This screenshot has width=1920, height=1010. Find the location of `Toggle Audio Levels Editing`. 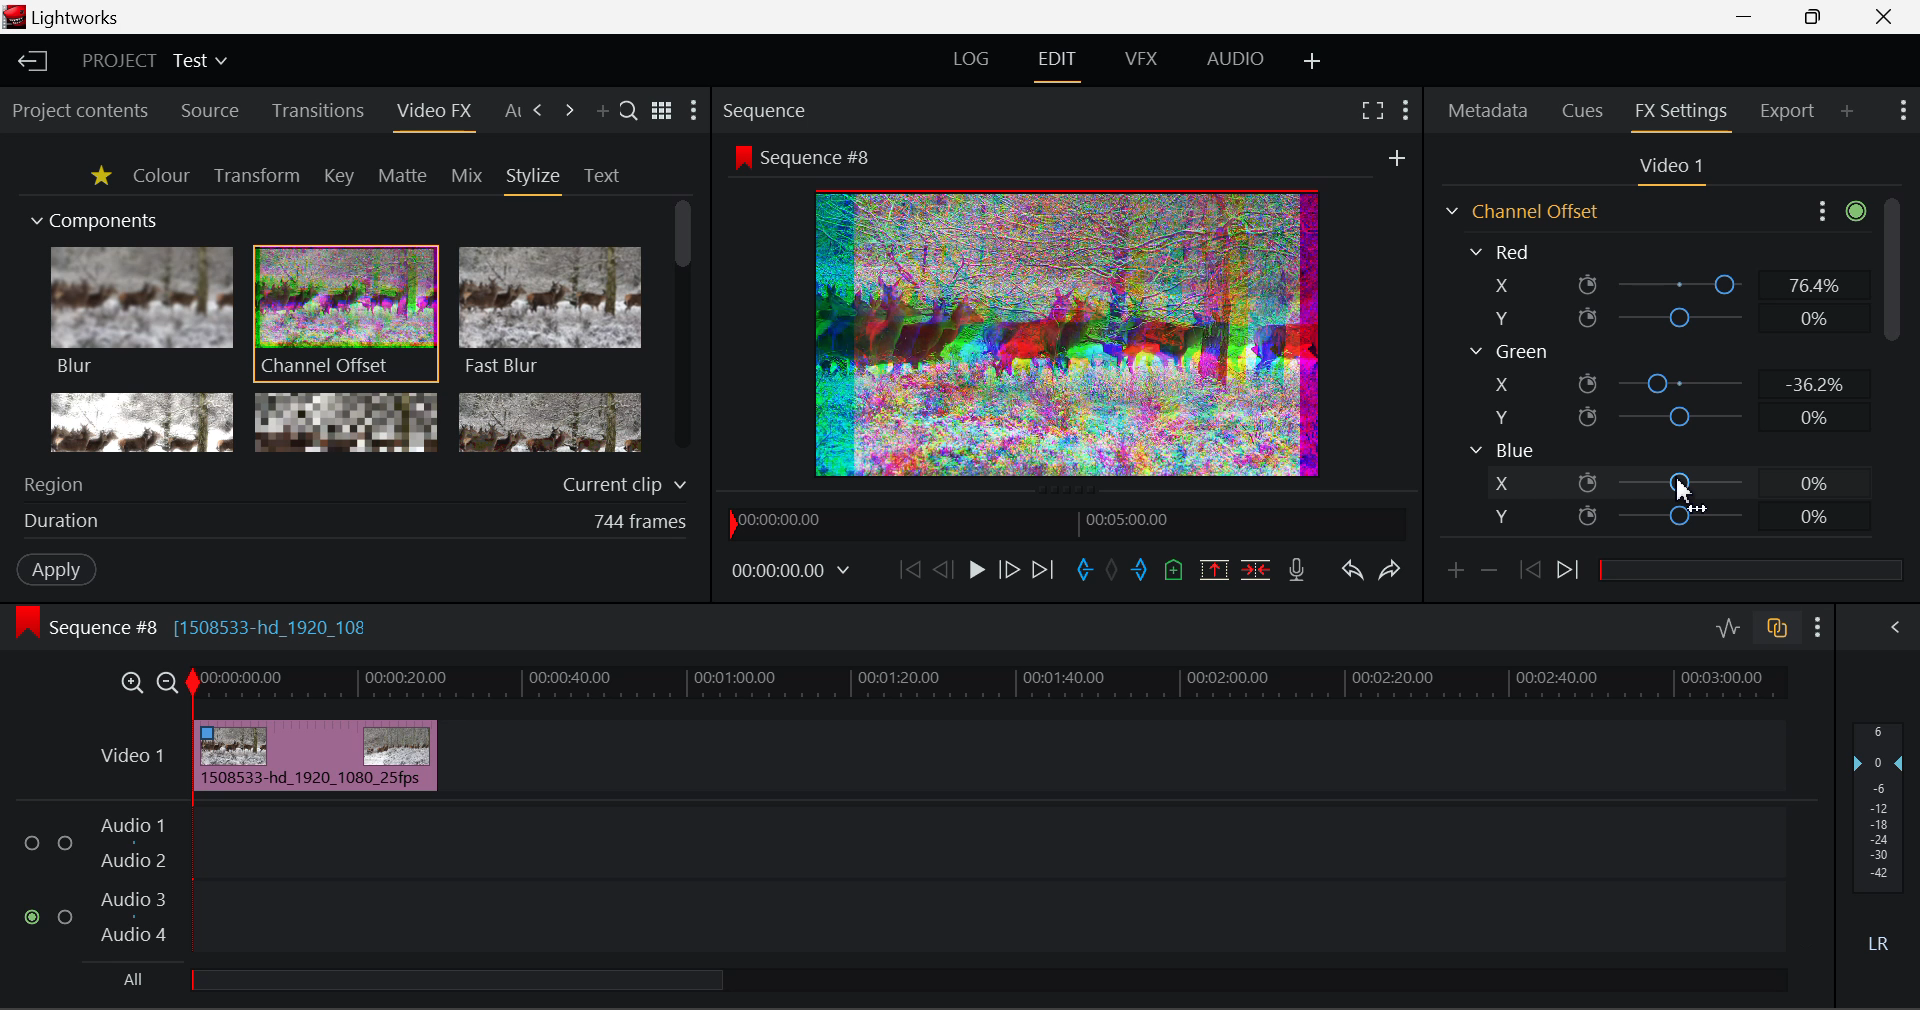

Toggle Audio Levels Editing is located at coordinates (1730, 629).